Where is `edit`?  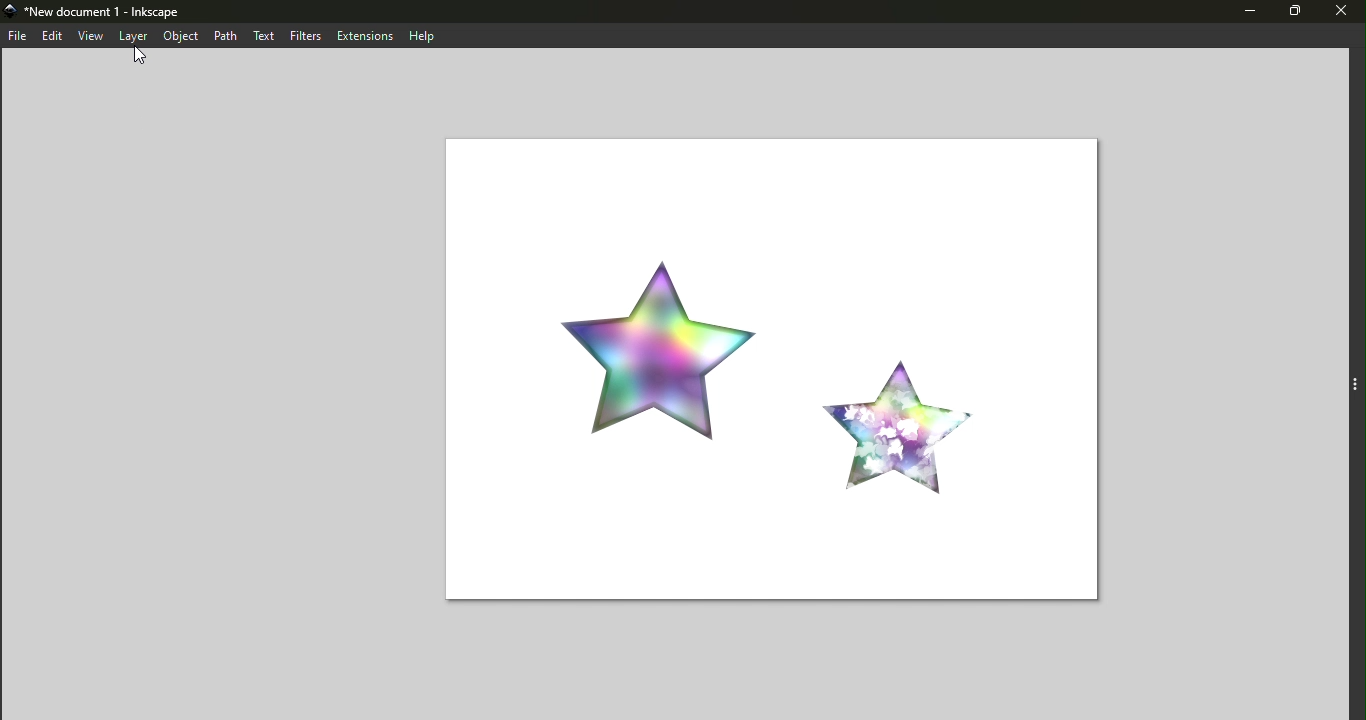 edit is located at coordinates (50, 37).